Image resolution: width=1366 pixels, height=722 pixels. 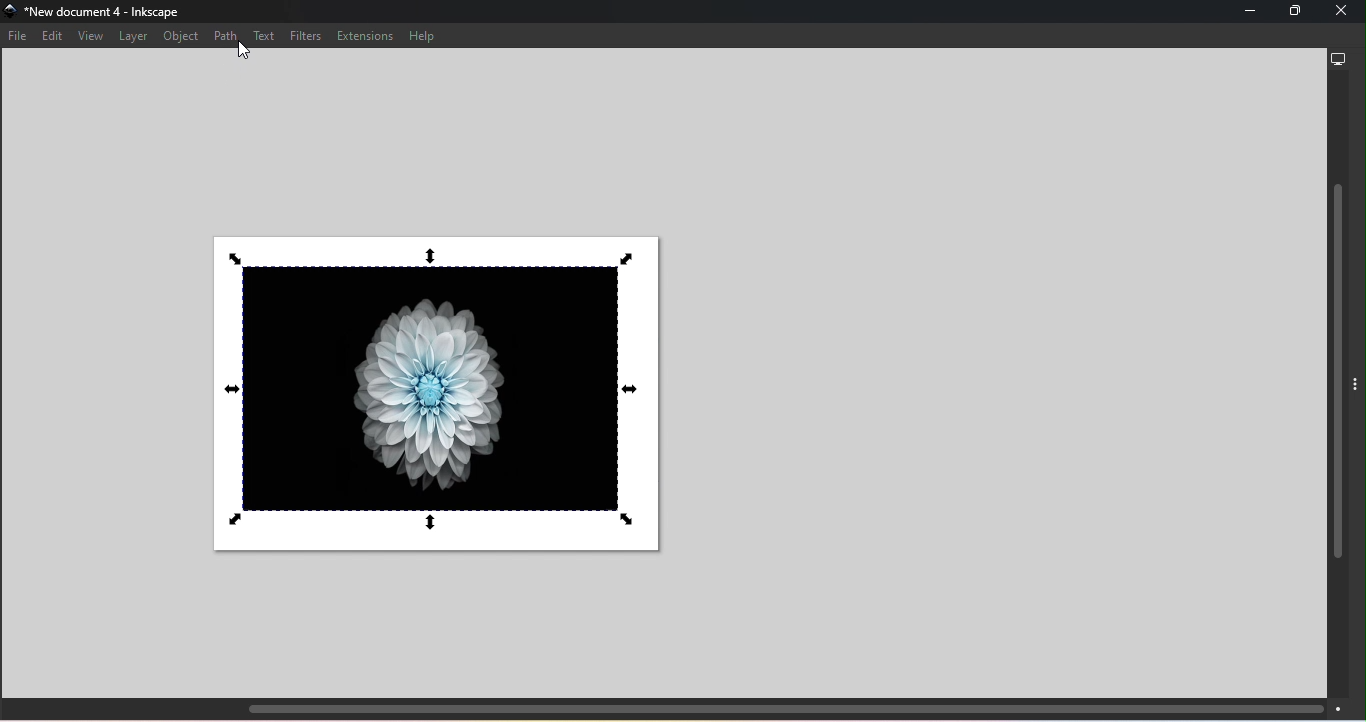 I want to click on Maximize, so click(x=1292, y=14).